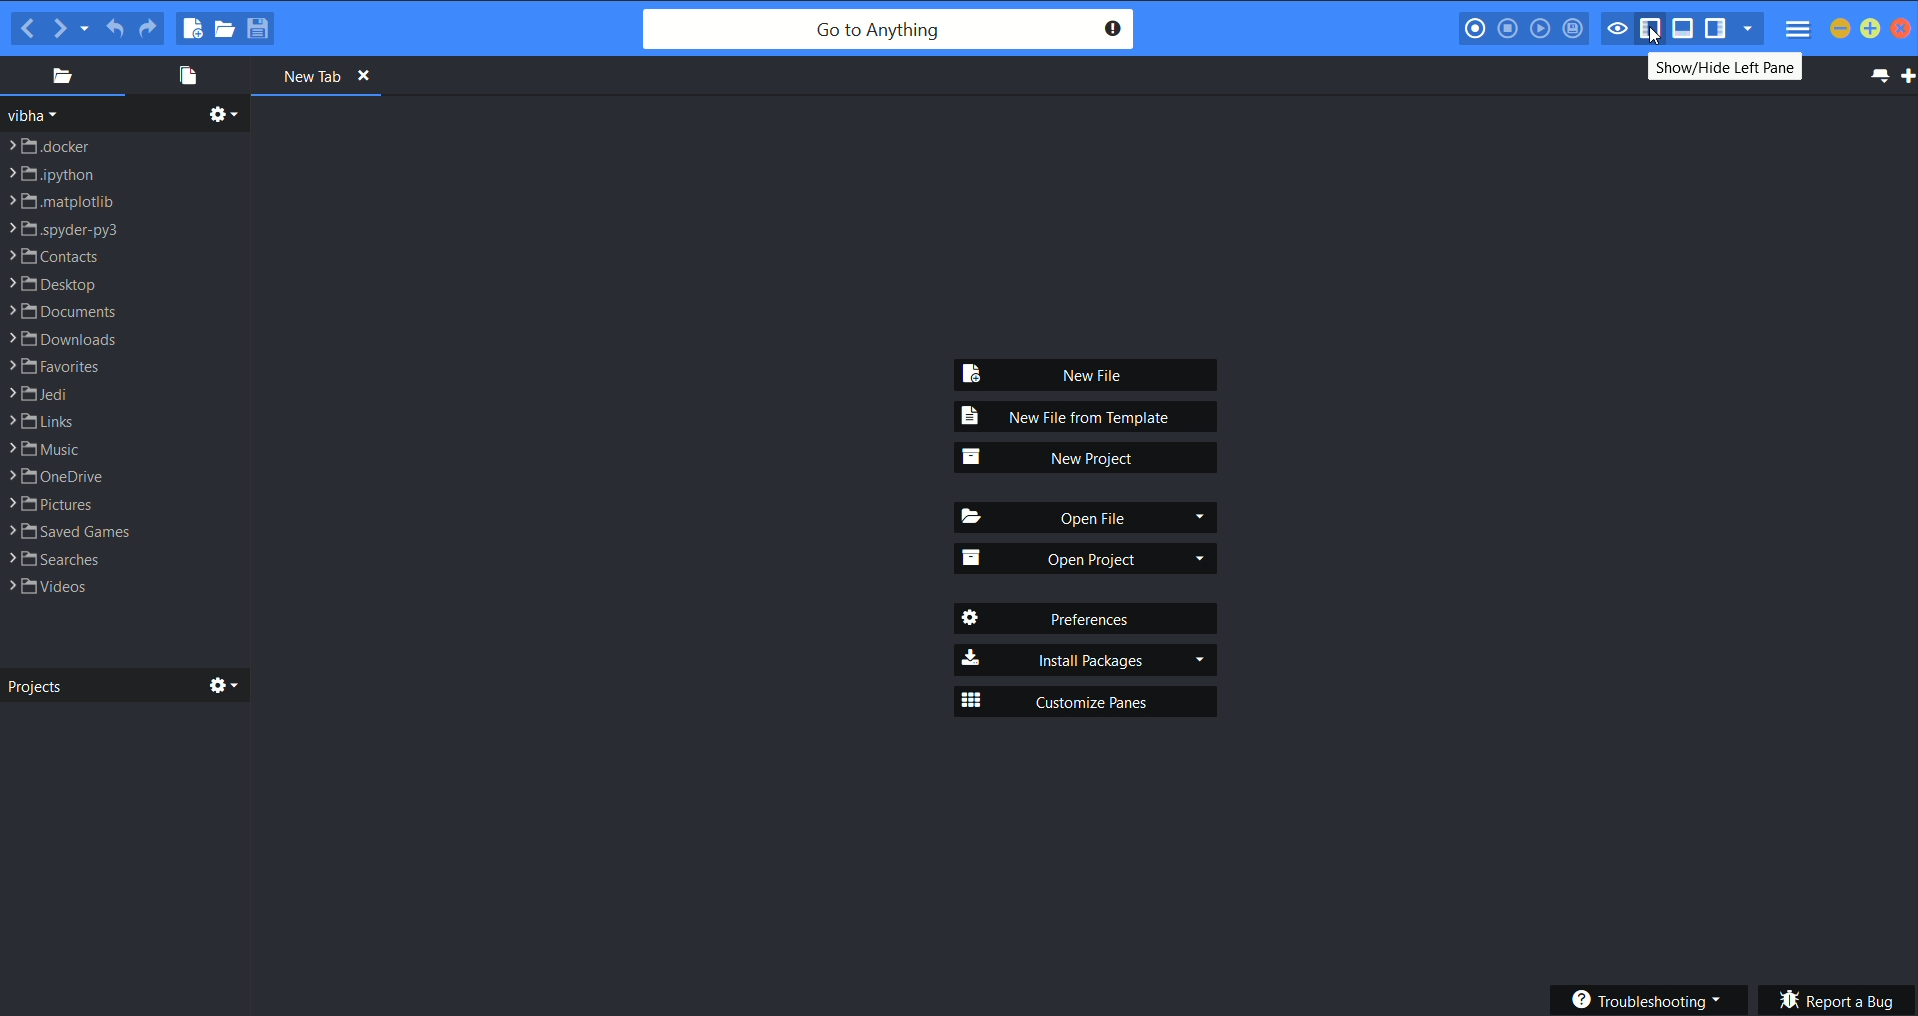  I want to click on searches, so click(54, 558).